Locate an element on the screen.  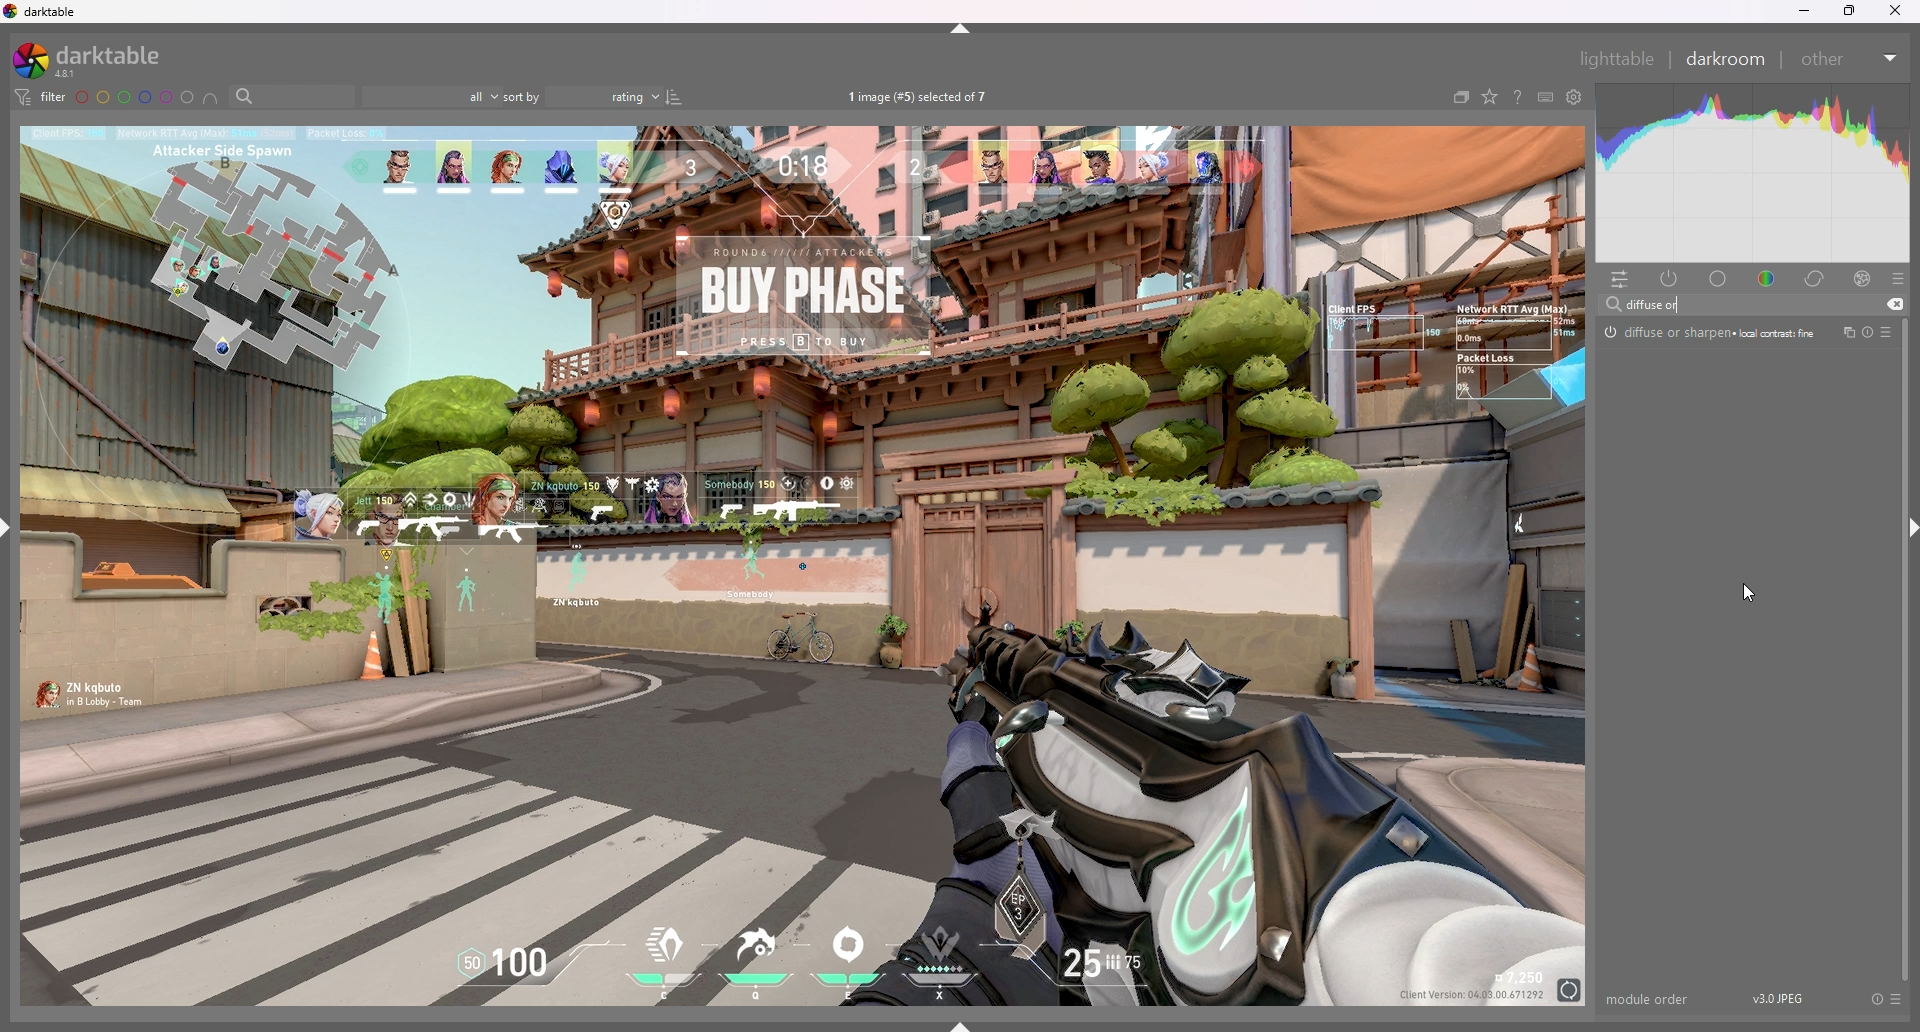
lighttable is located at coordinates (1619, 58).